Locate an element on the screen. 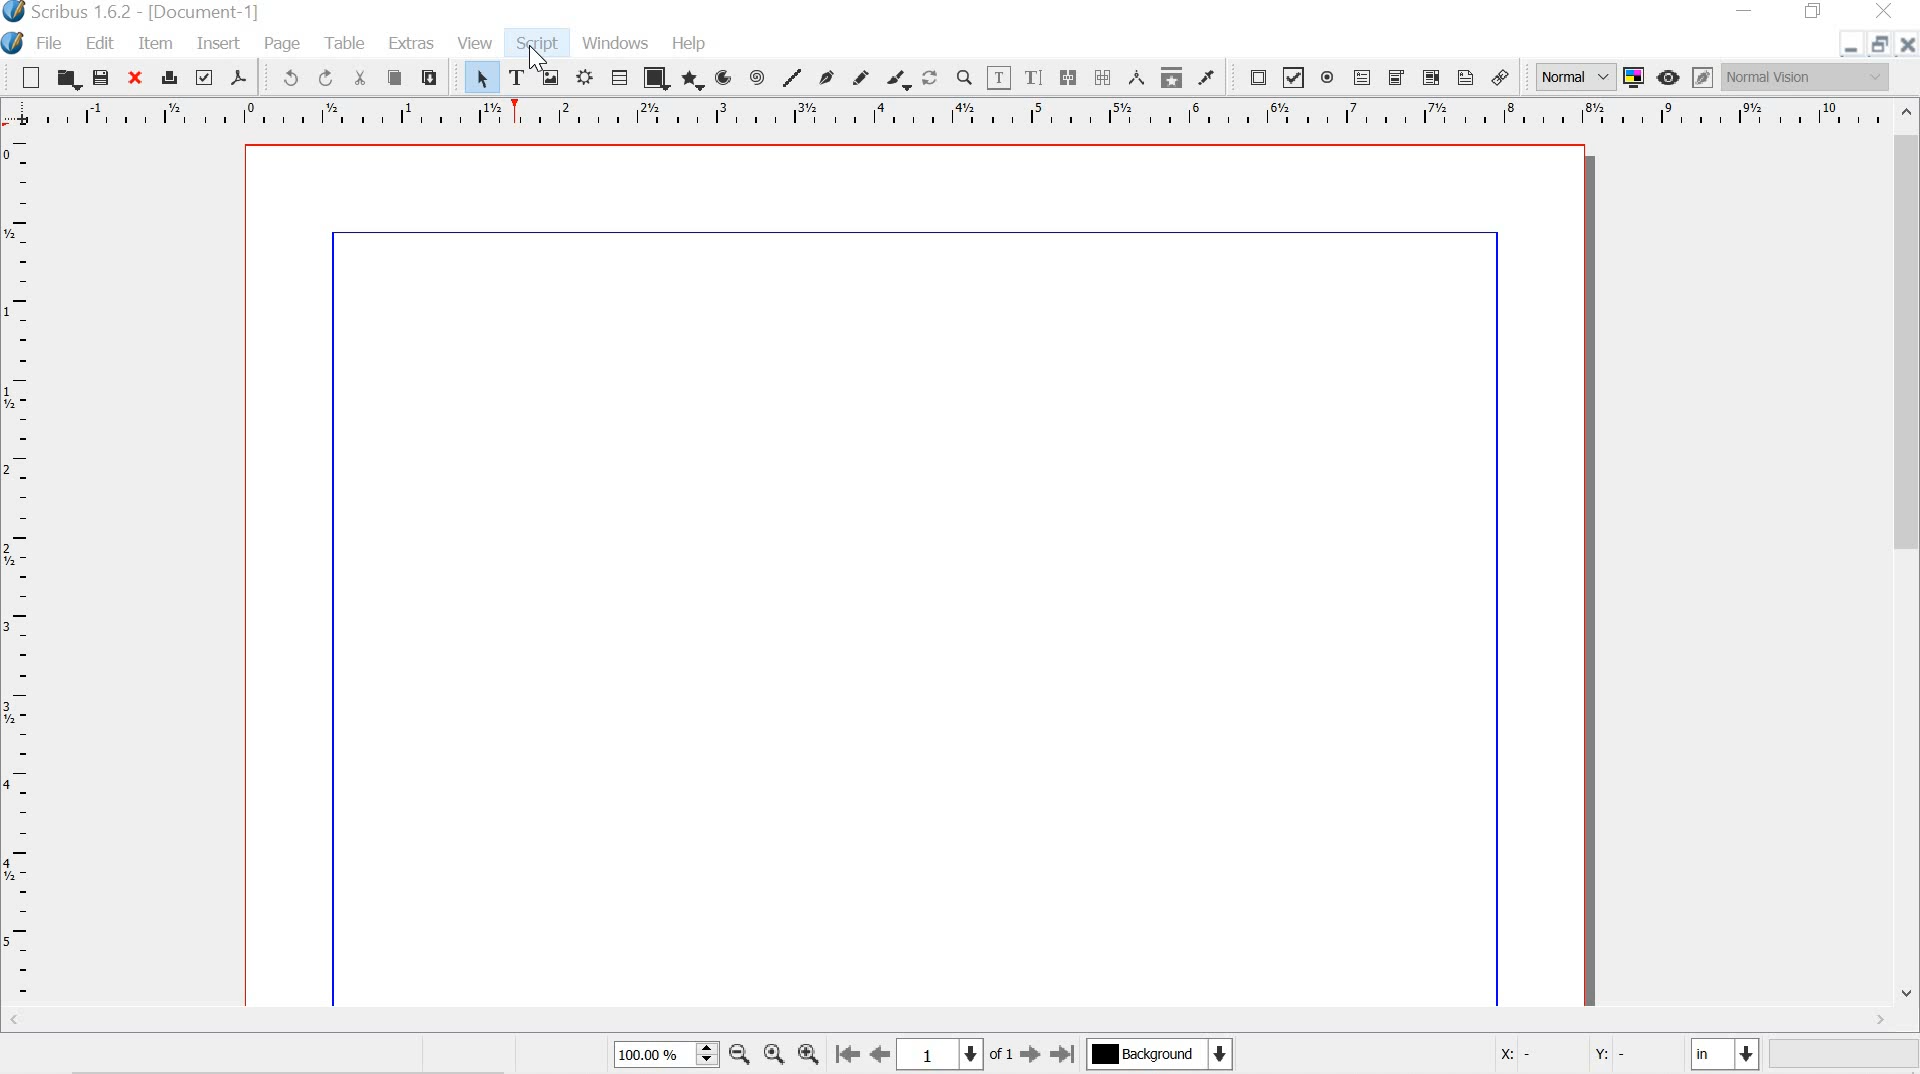  pdf push button is located at coordinates (1253, 76).